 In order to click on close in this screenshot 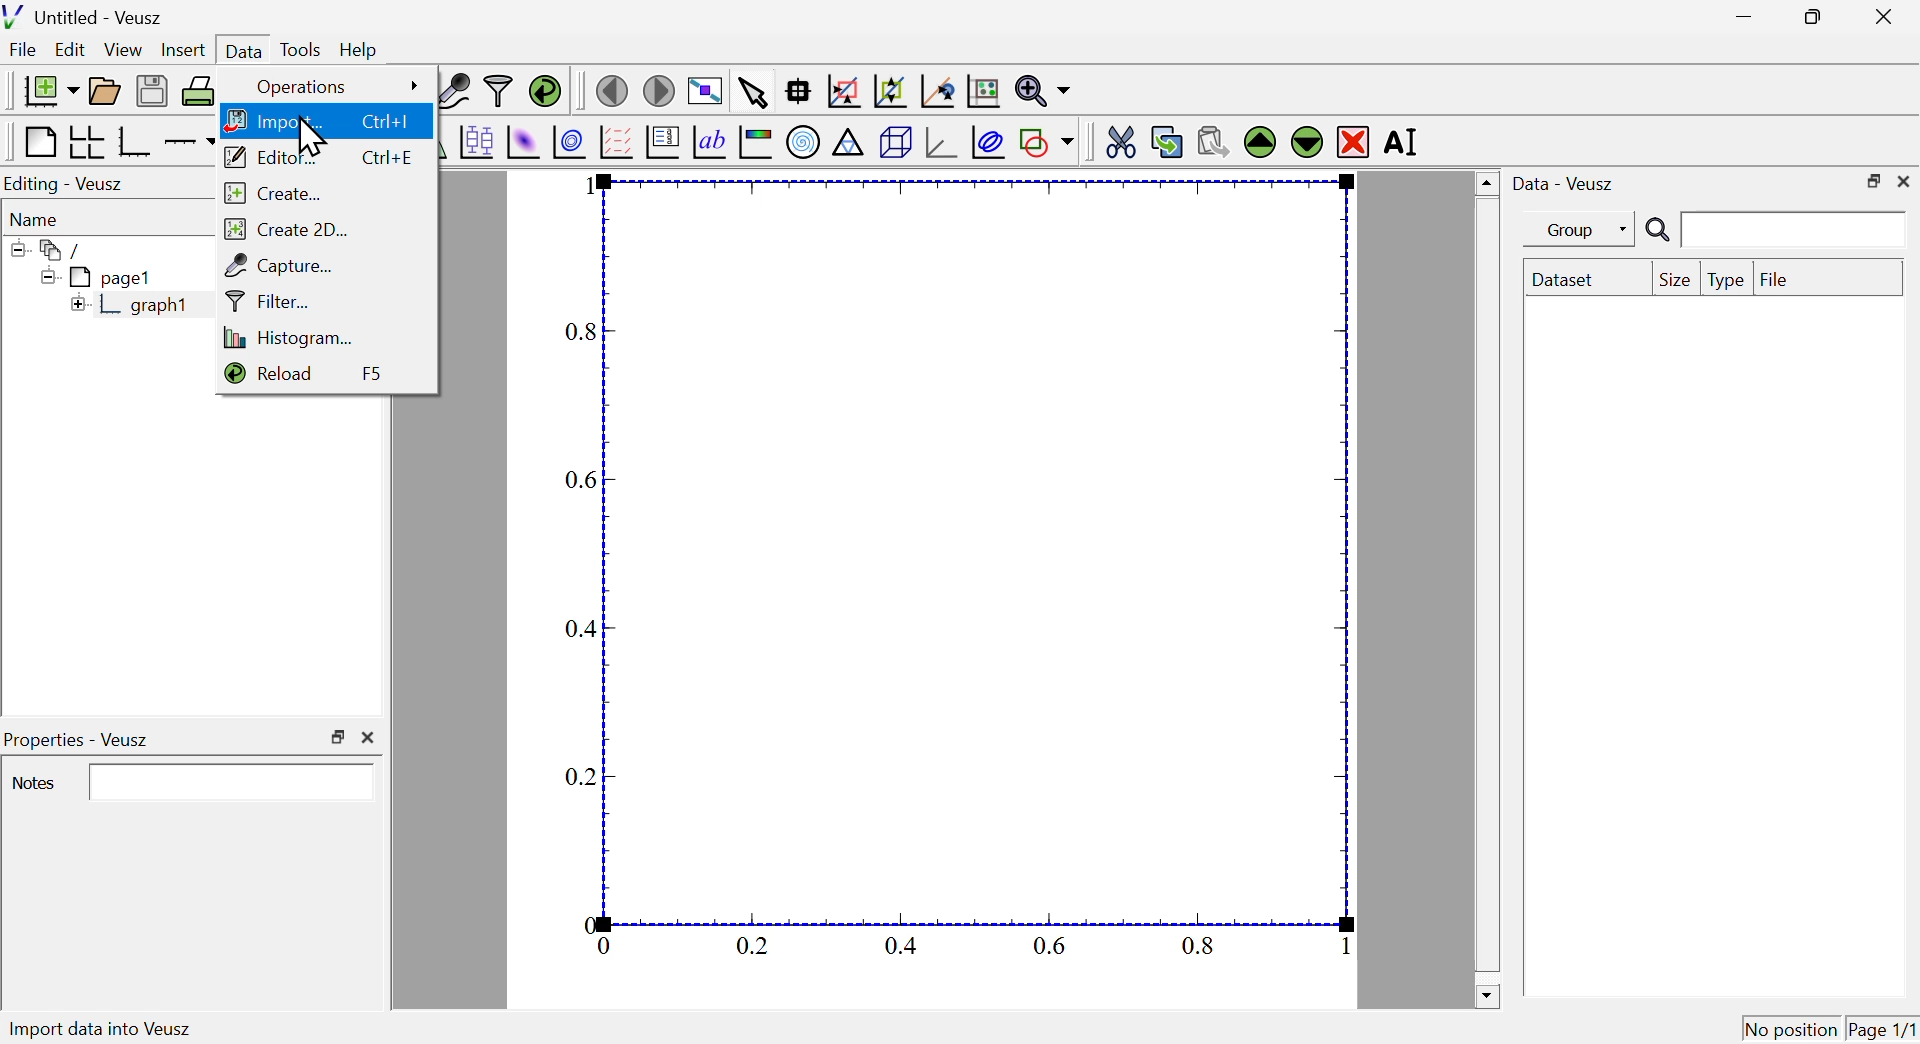, I will do `click(1904, 181)`.